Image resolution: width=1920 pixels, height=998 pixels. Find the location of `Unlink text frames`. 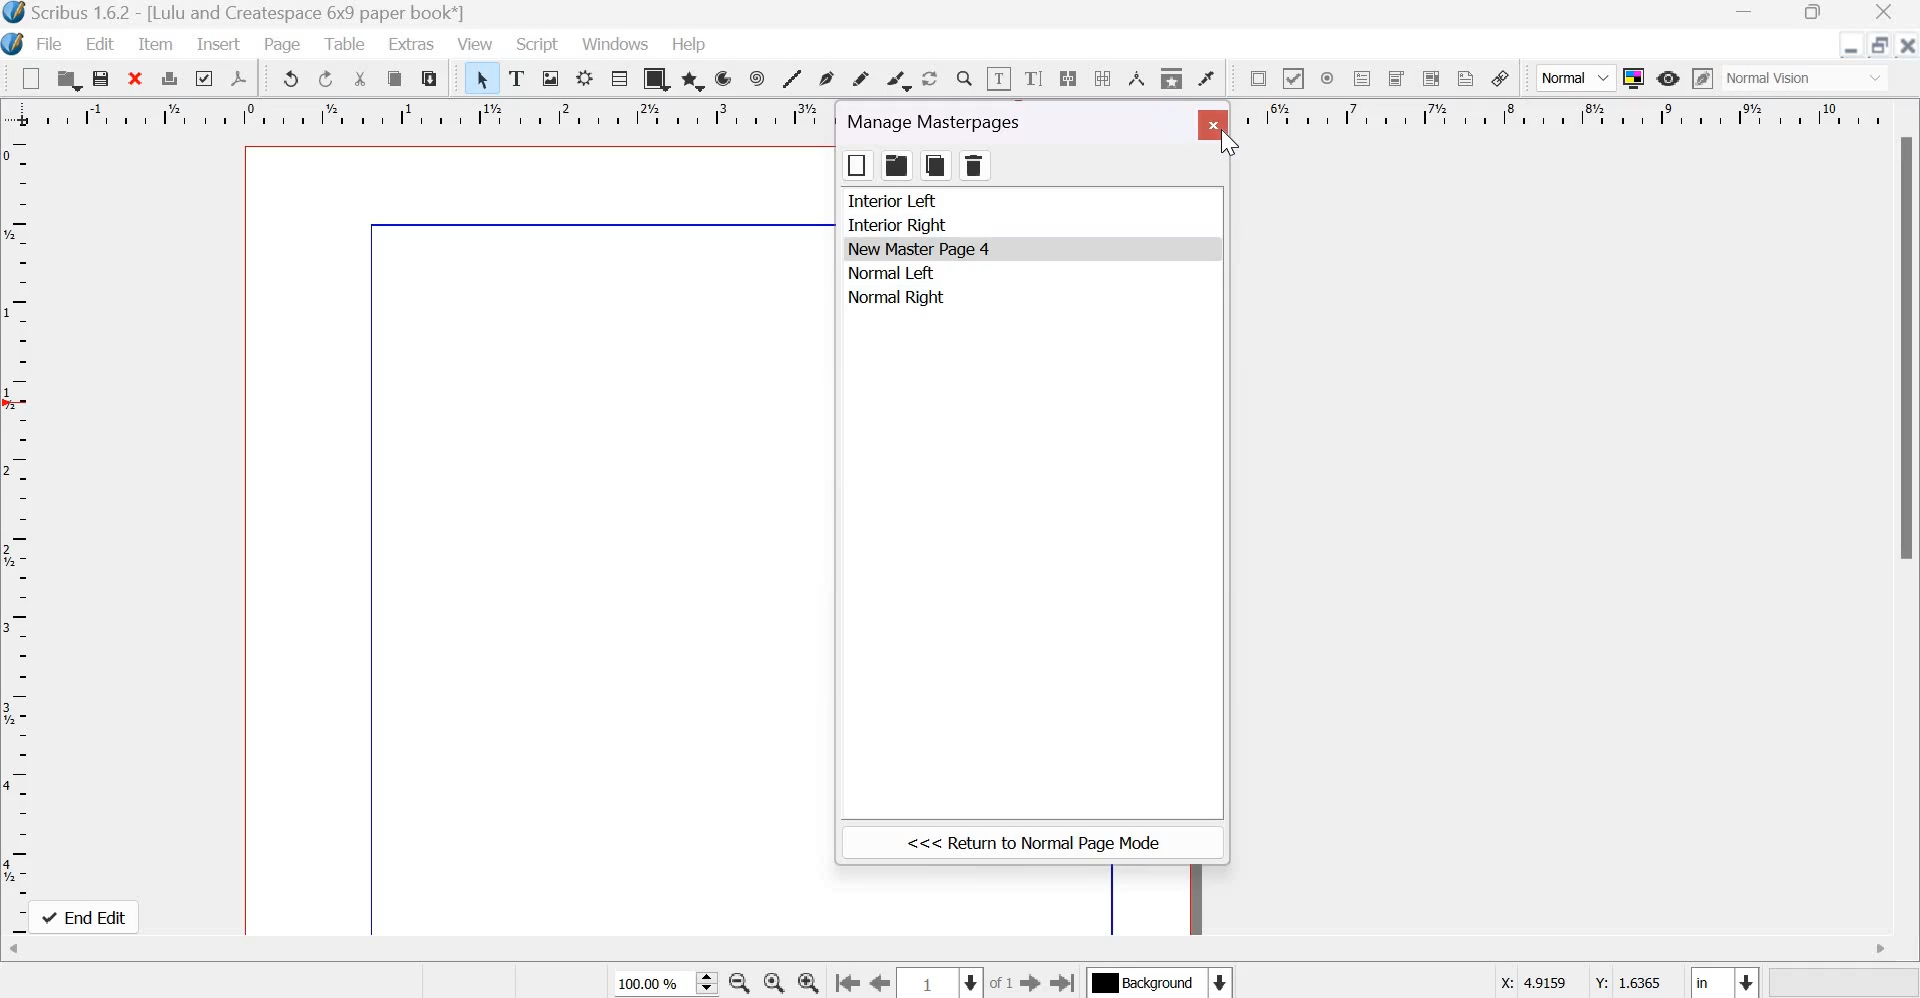

Unlink text frames is located at coordinates (1102, 77).